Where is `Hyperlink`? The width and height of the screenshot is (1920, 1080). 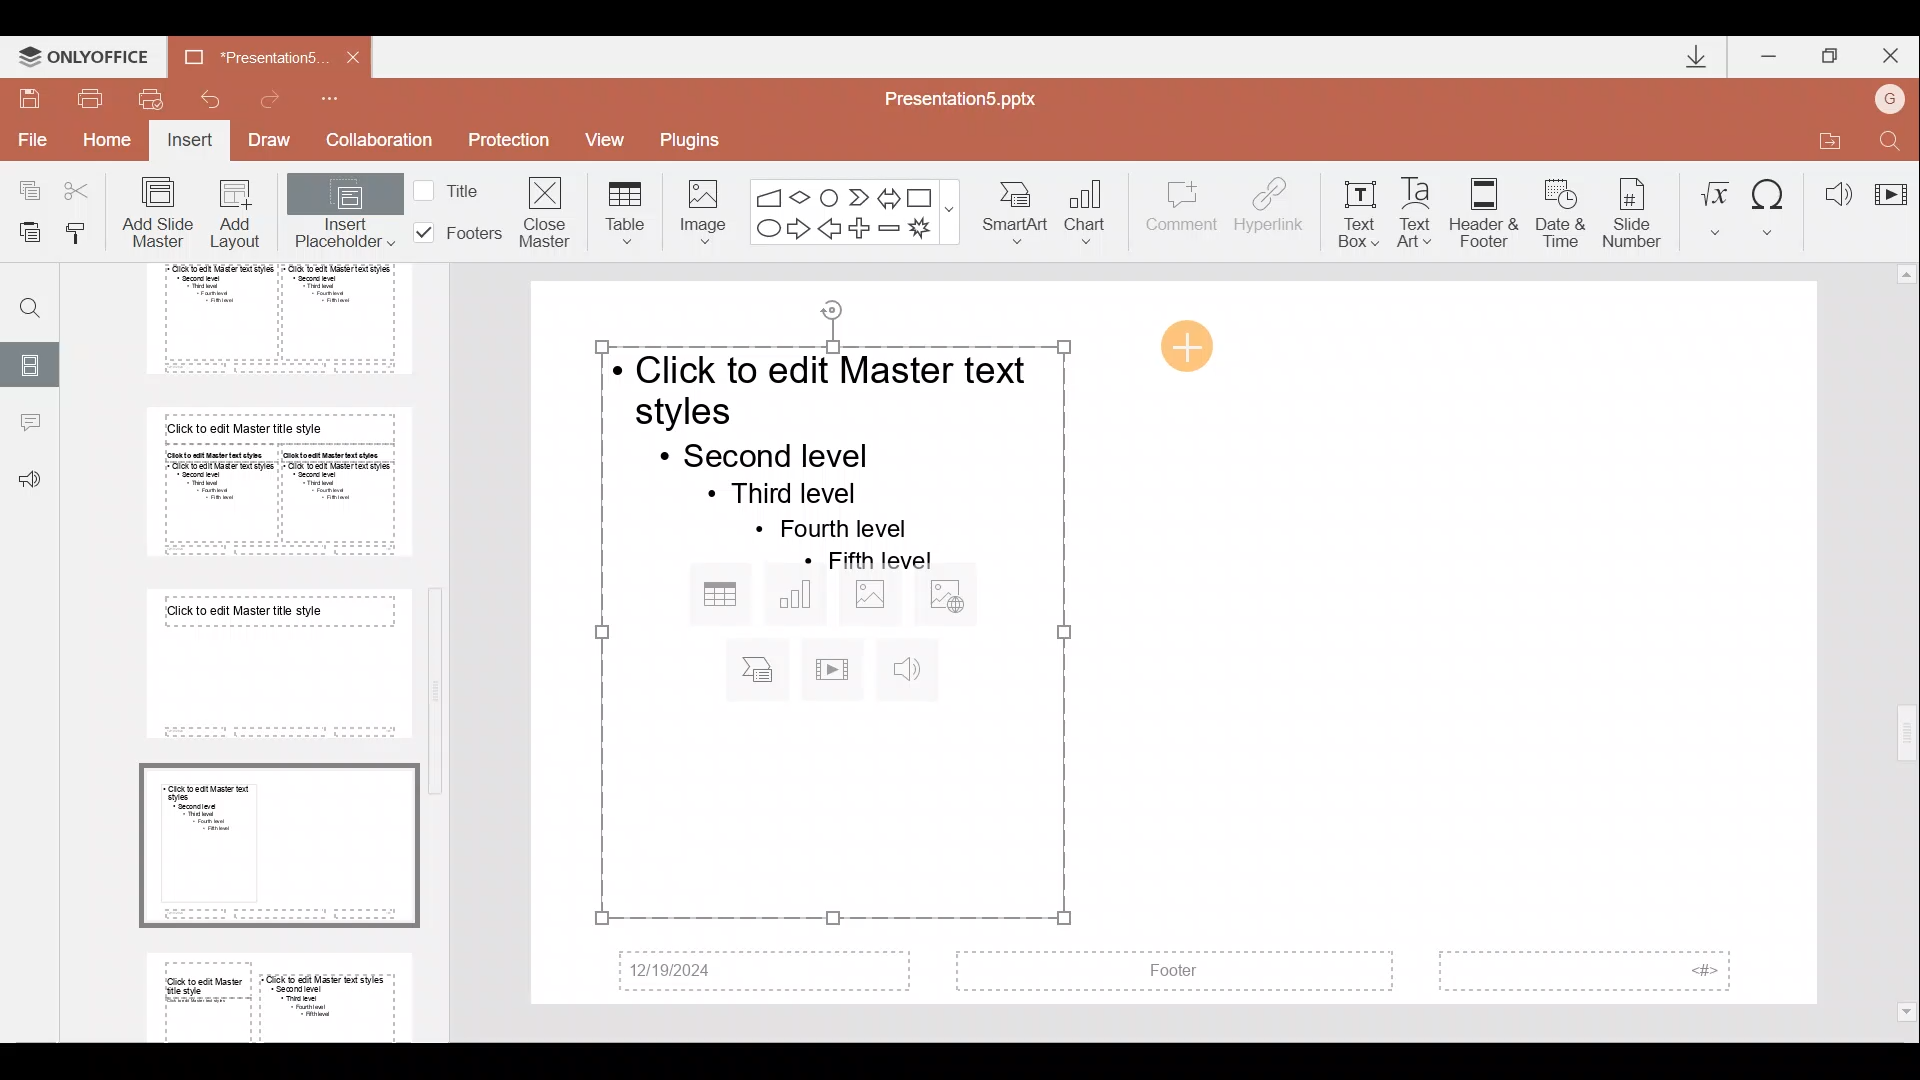 Hyperlink is located at coordinates (1271, 208).